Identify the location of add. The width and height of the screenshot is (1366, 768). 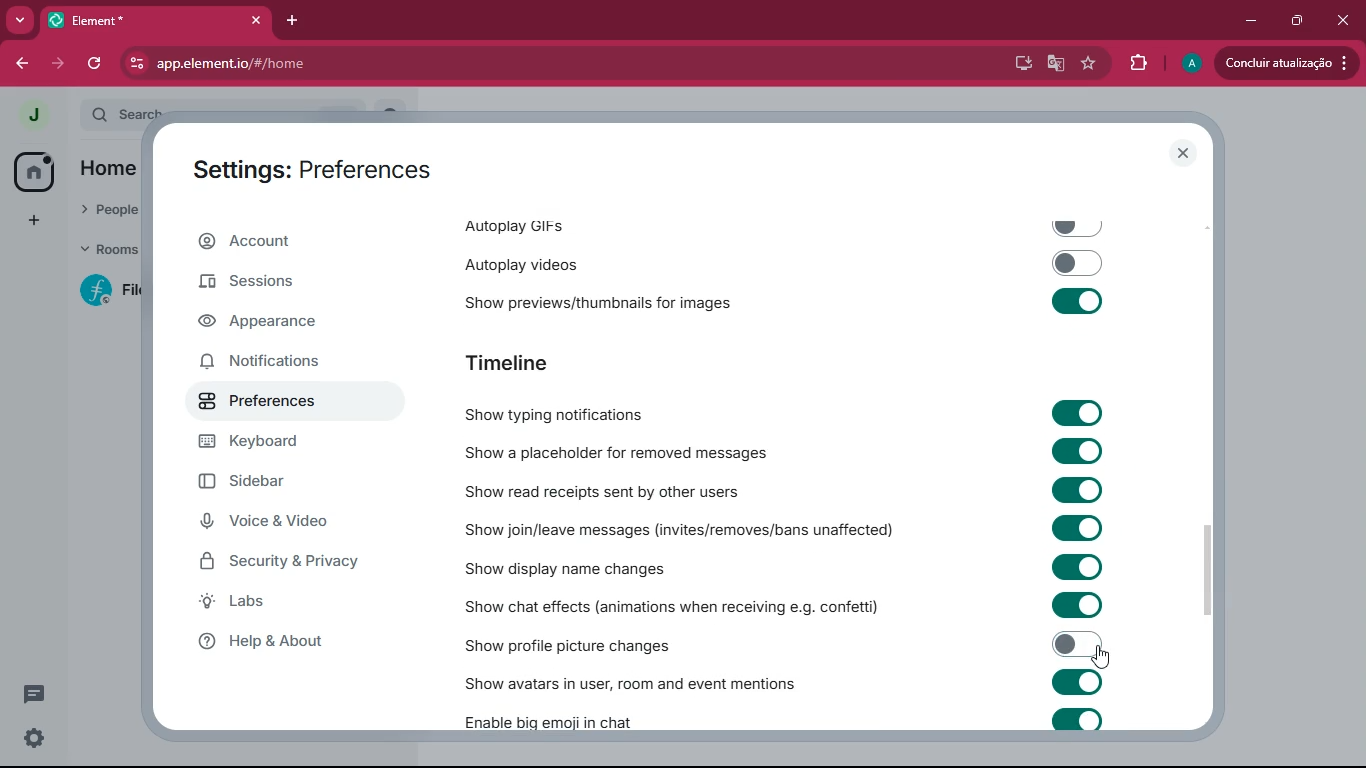
(30, 224).